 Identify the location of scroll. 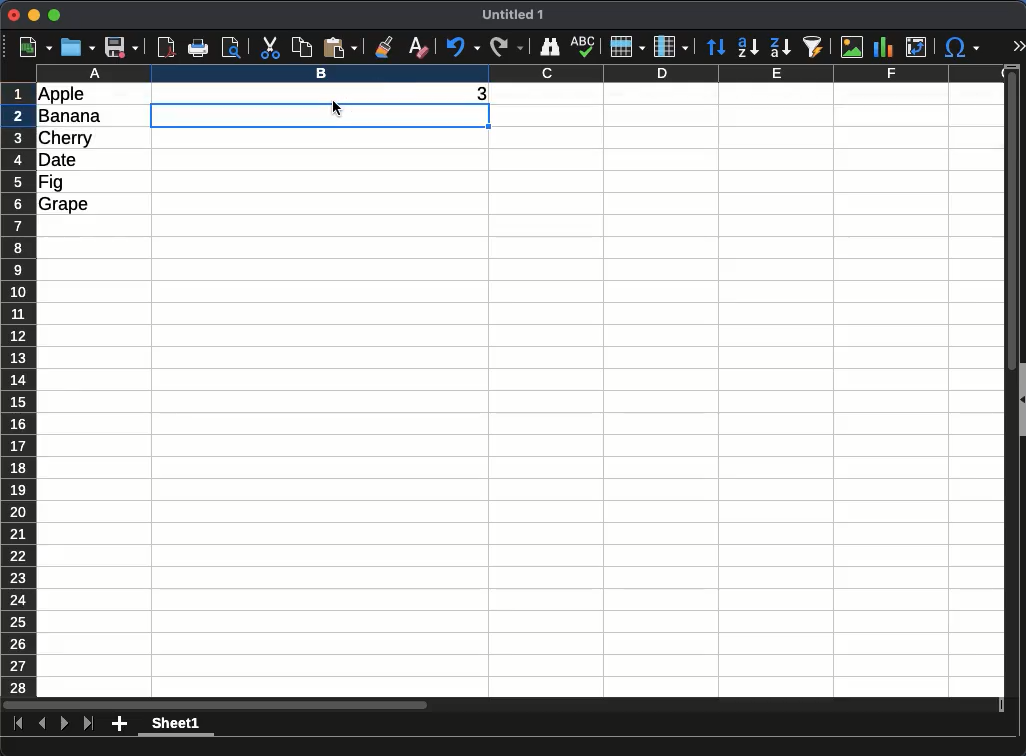
(503, 705).